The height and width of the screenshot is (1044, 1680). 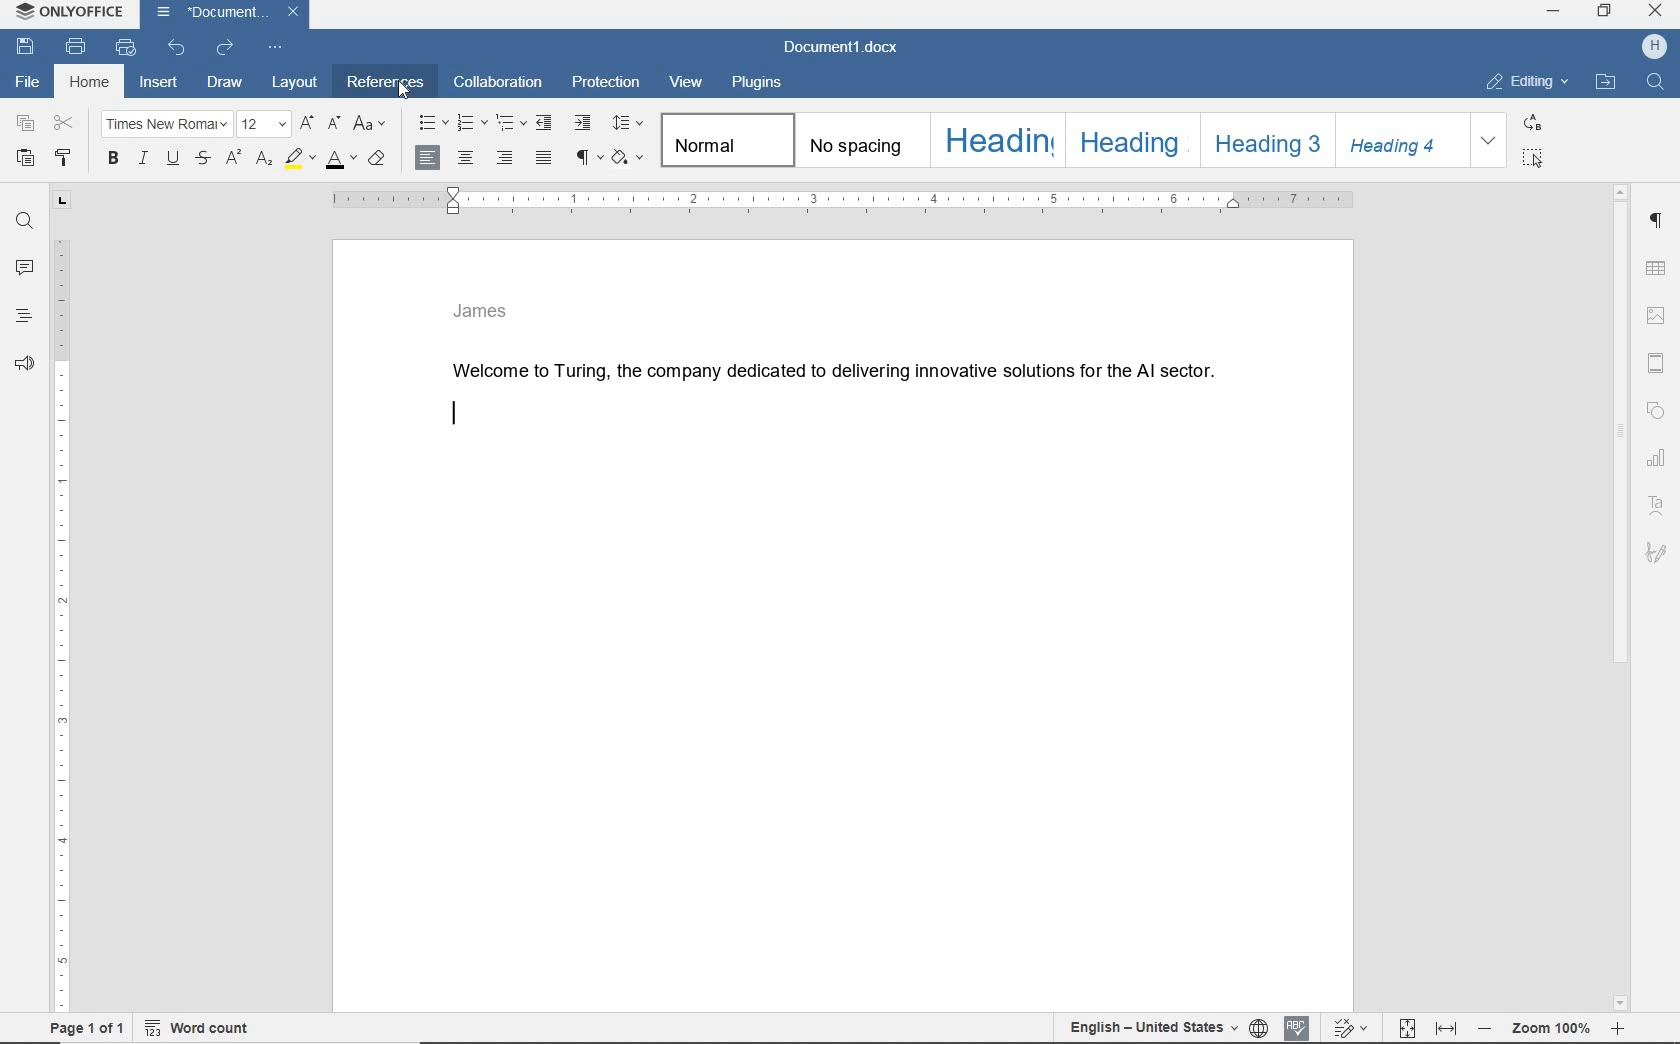 What do you see at coordinates (1557, 1031) in the screenshot?
I see `zoom 100%` at bounding box center [1557, 1031].